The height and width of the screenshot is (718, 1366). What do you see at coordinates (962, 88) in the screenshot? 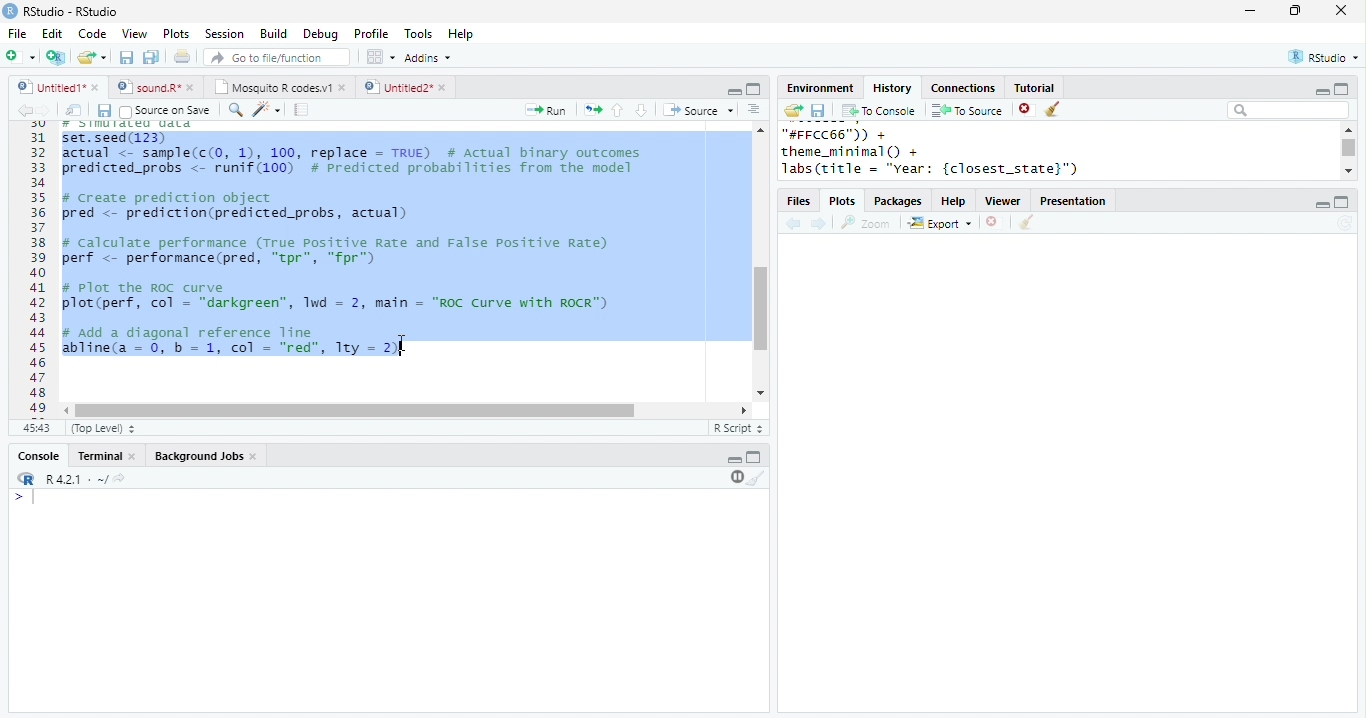
I see `Connections` at bounding box center [962, 88].